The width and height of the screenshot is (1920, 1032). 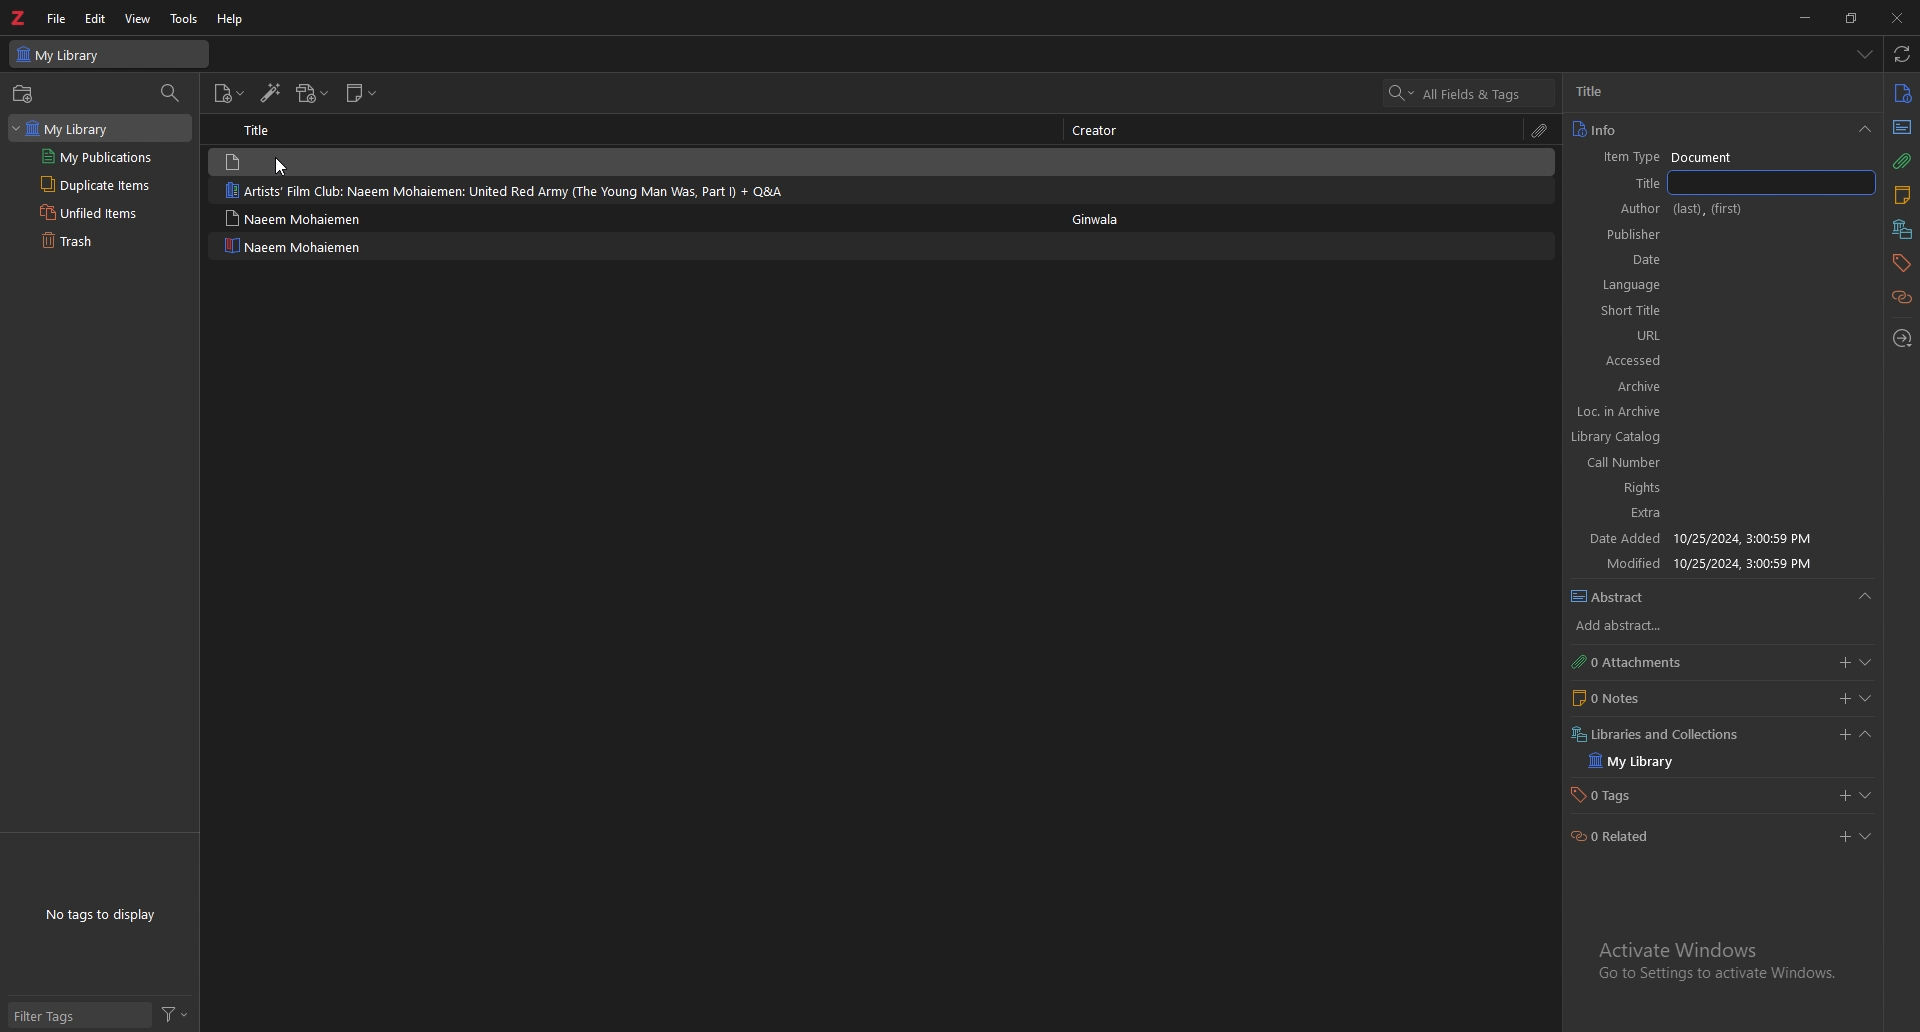 I want to click on libraries and collections, so click(x=1904, y=229).